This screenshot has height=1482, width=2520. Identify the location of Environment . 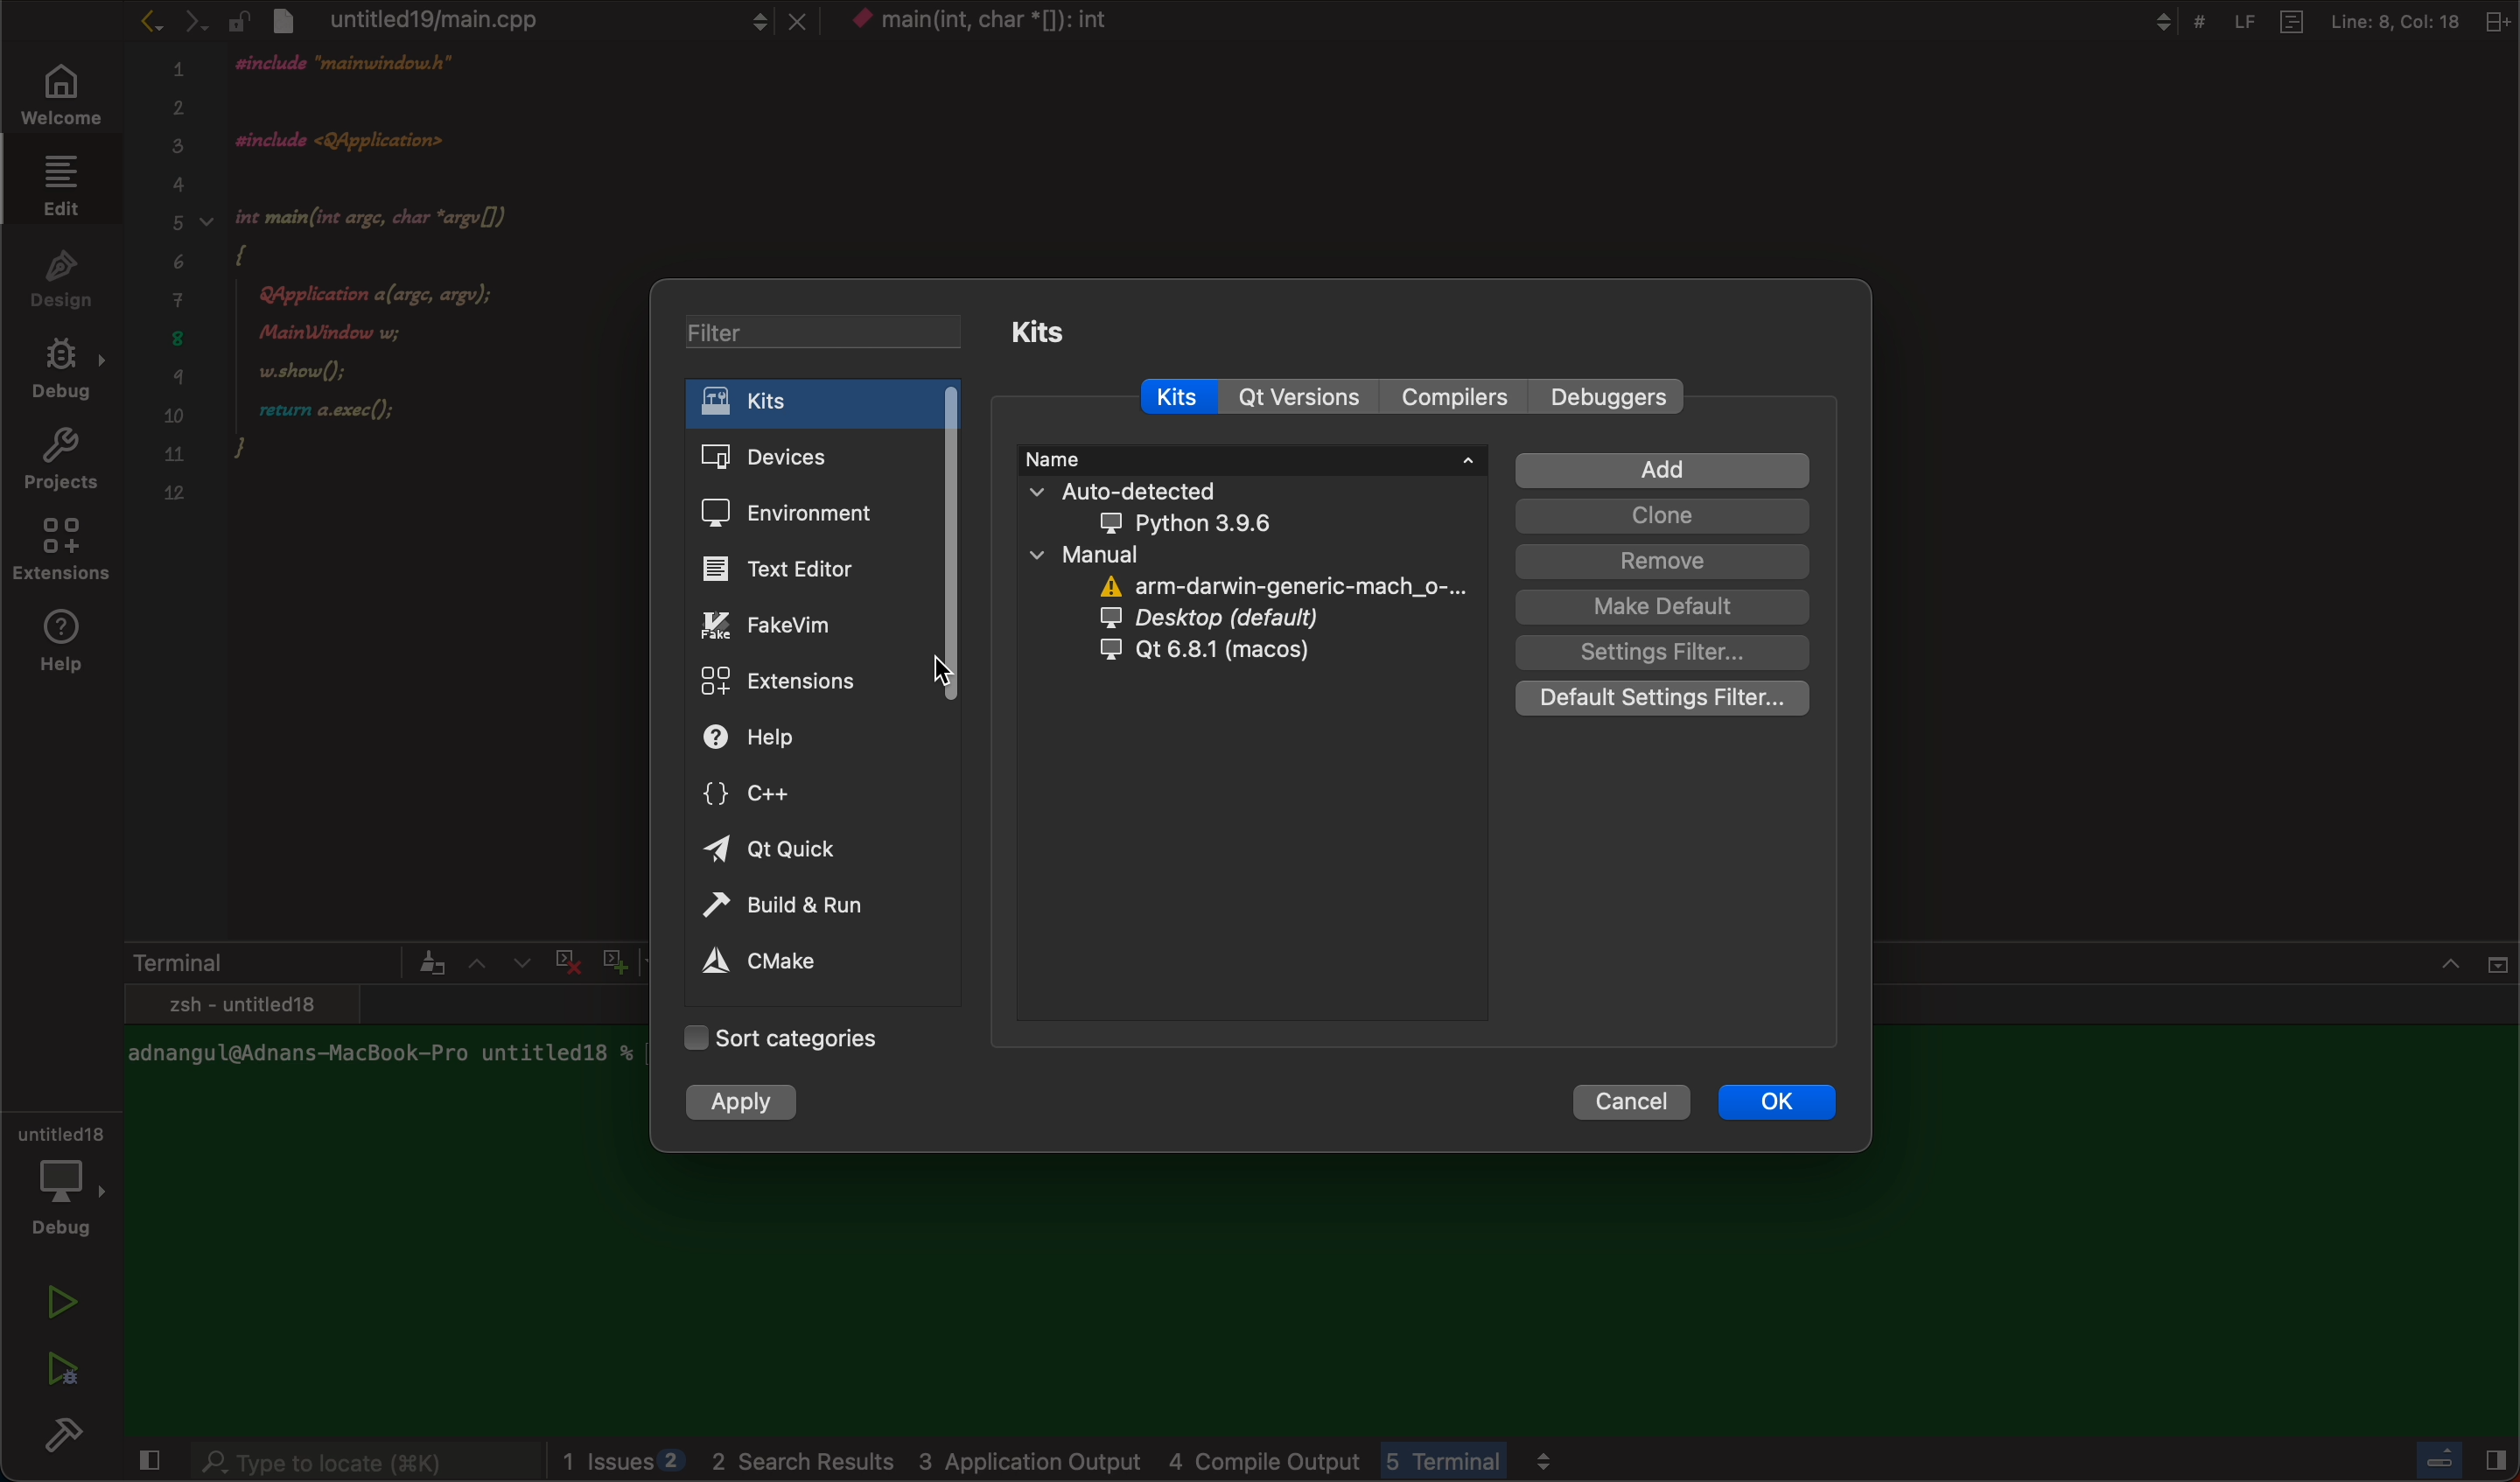
(815, 510).